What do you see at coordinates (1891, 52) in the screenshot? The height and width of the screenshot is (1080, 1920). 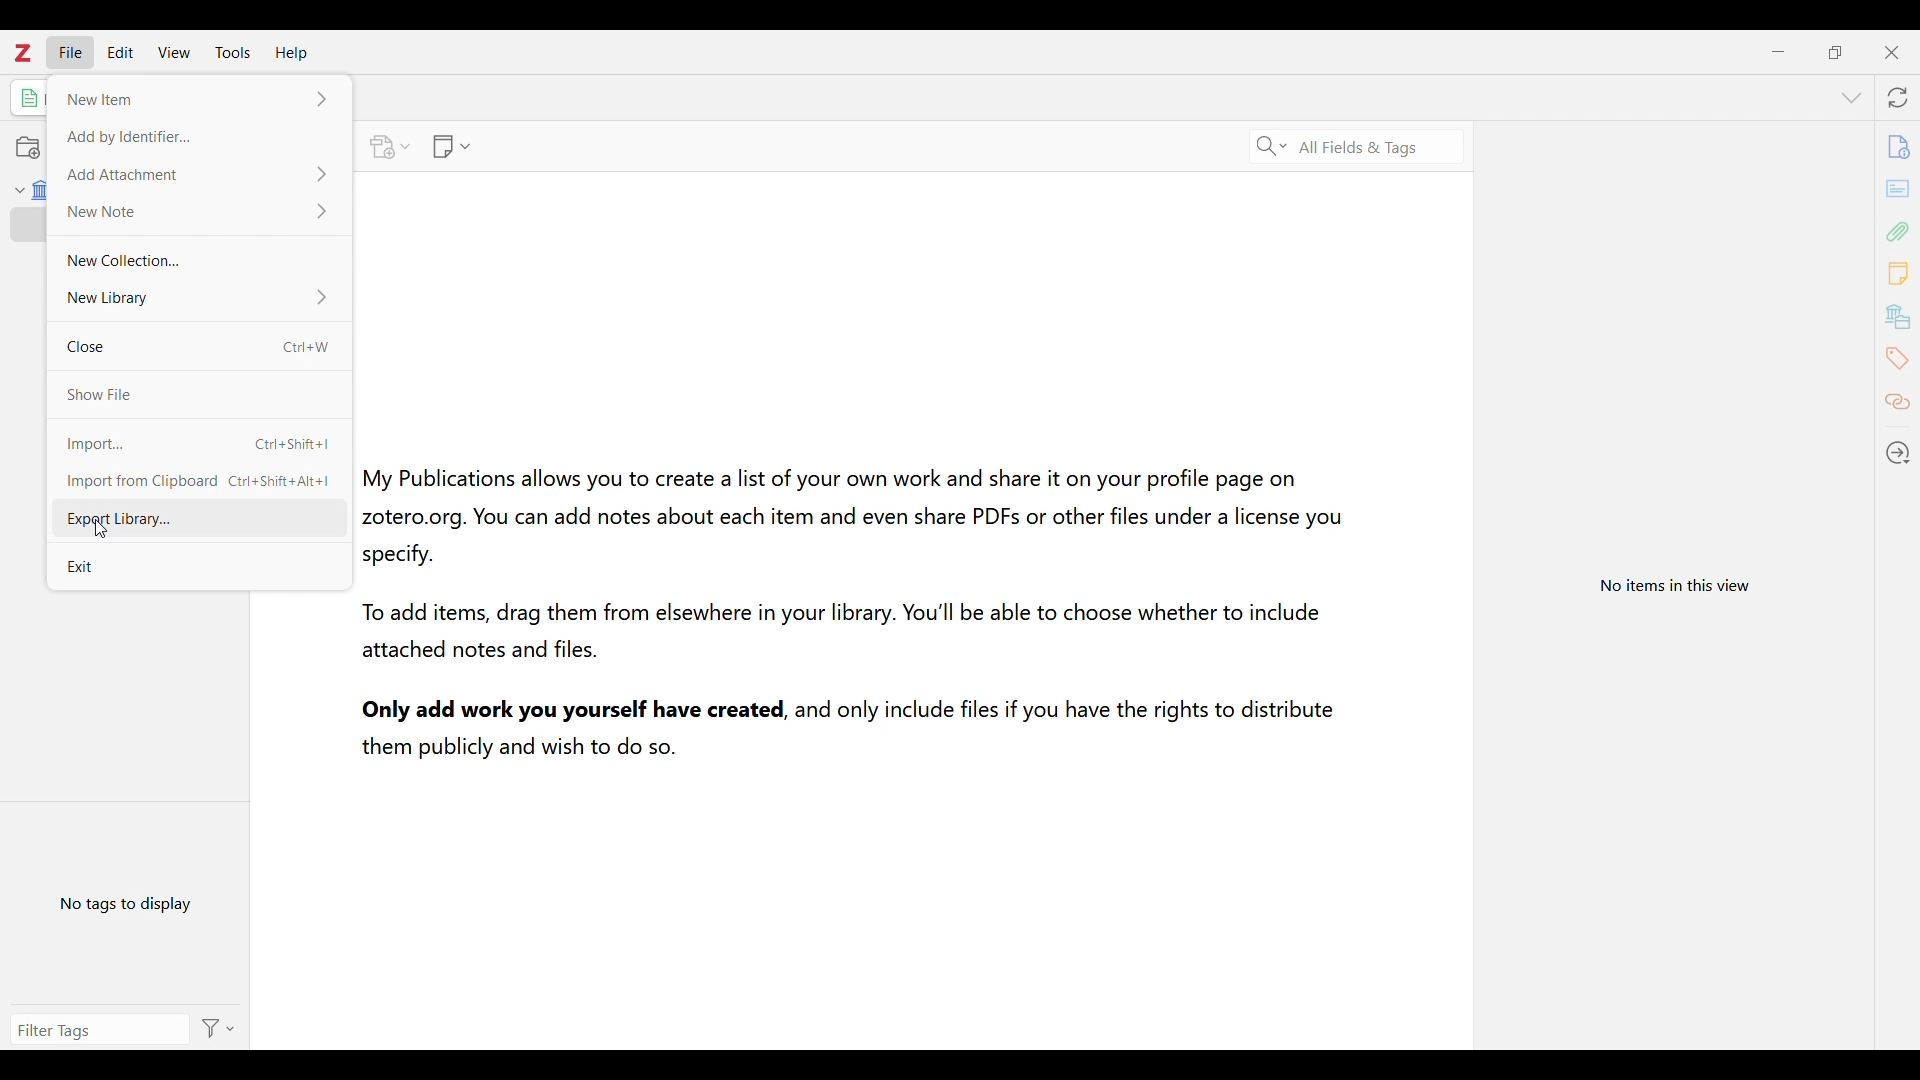 I see `Close interface` at bounding box center [1891, 52].